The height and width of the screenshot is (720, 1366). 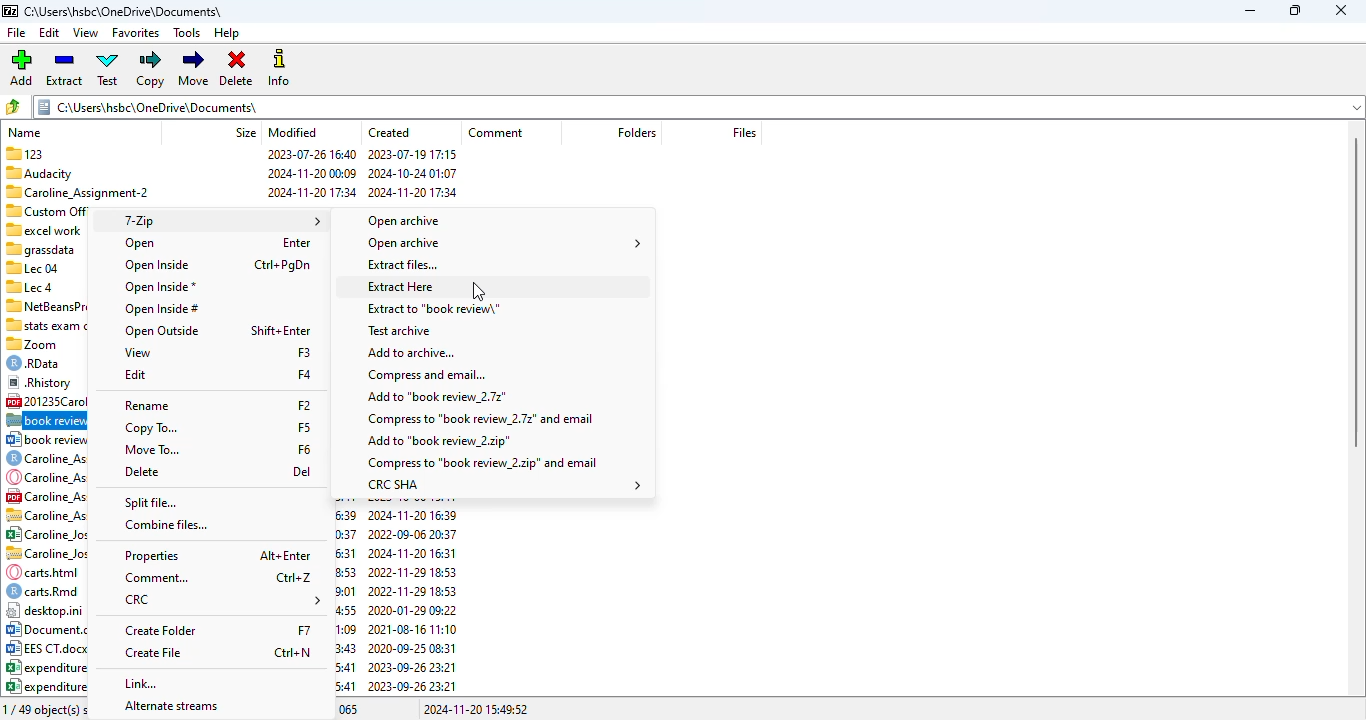 I want to click on extract files, so click(x=402, y=264).